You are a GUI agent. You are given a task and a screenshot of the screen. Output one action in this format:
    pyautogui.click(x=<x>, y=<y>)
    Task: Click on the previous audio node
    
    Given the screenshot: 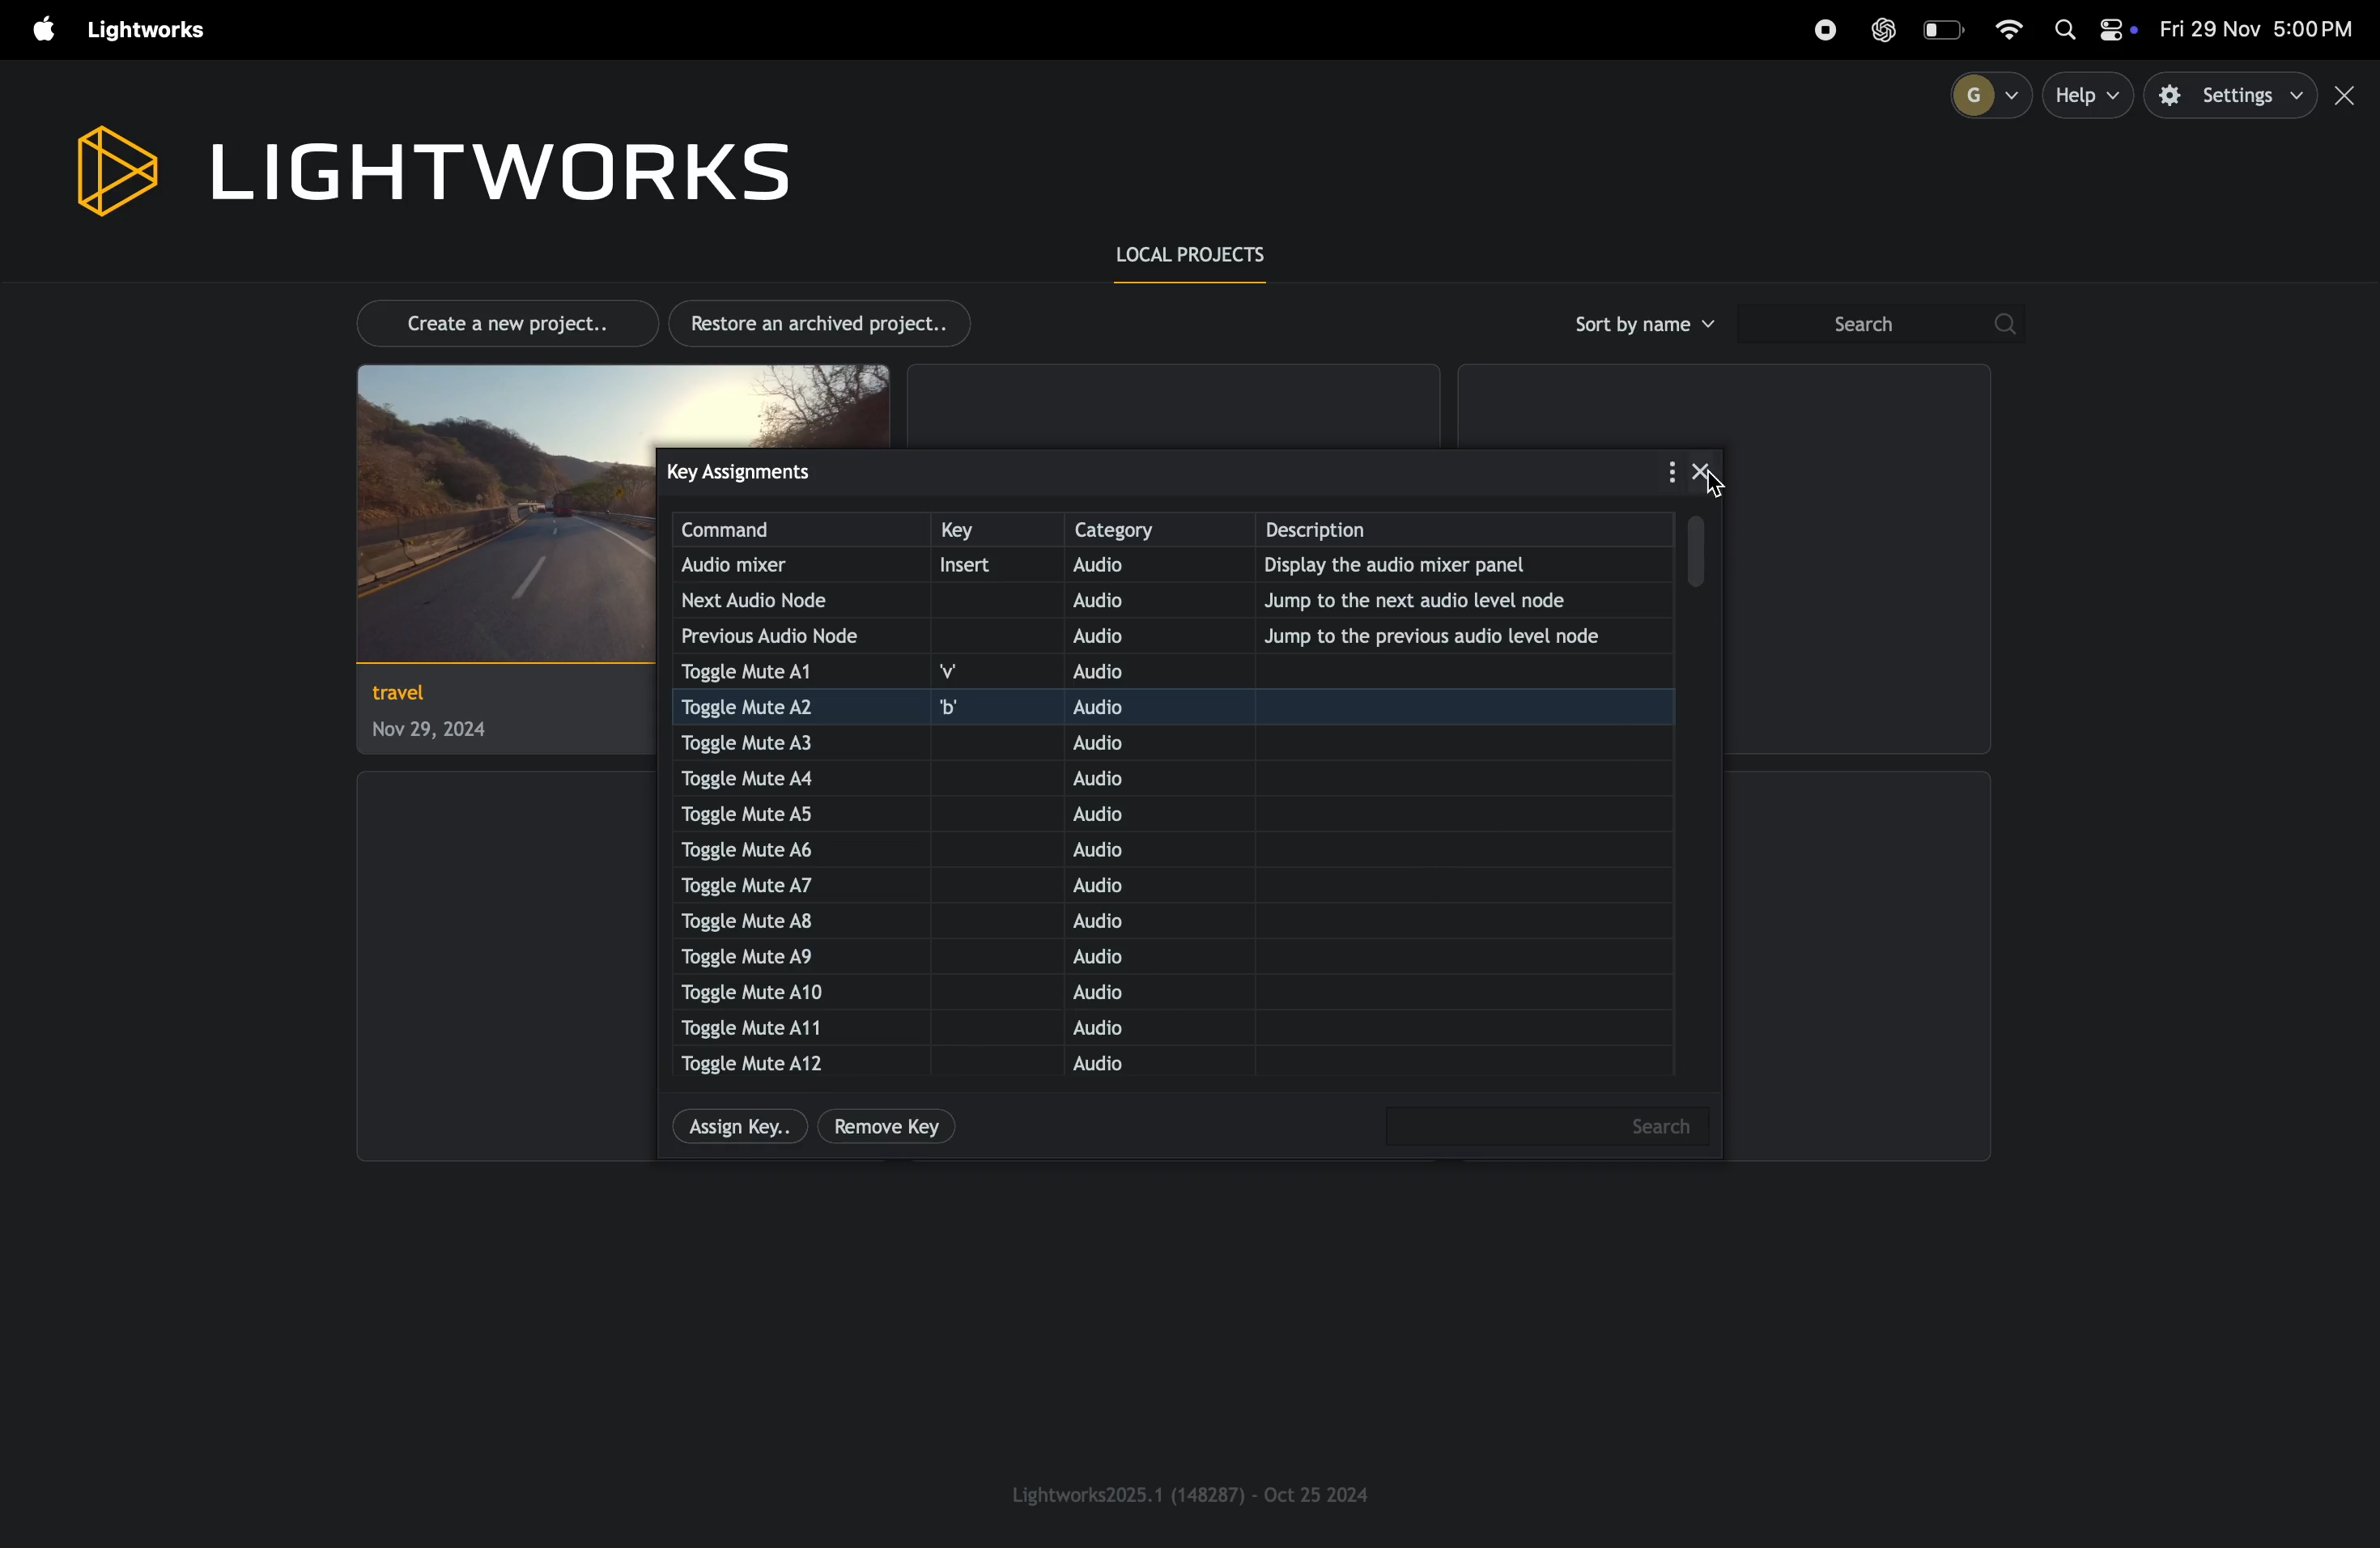 What is the action you would take?
    pyautogui.click(x=777, y=635)
    